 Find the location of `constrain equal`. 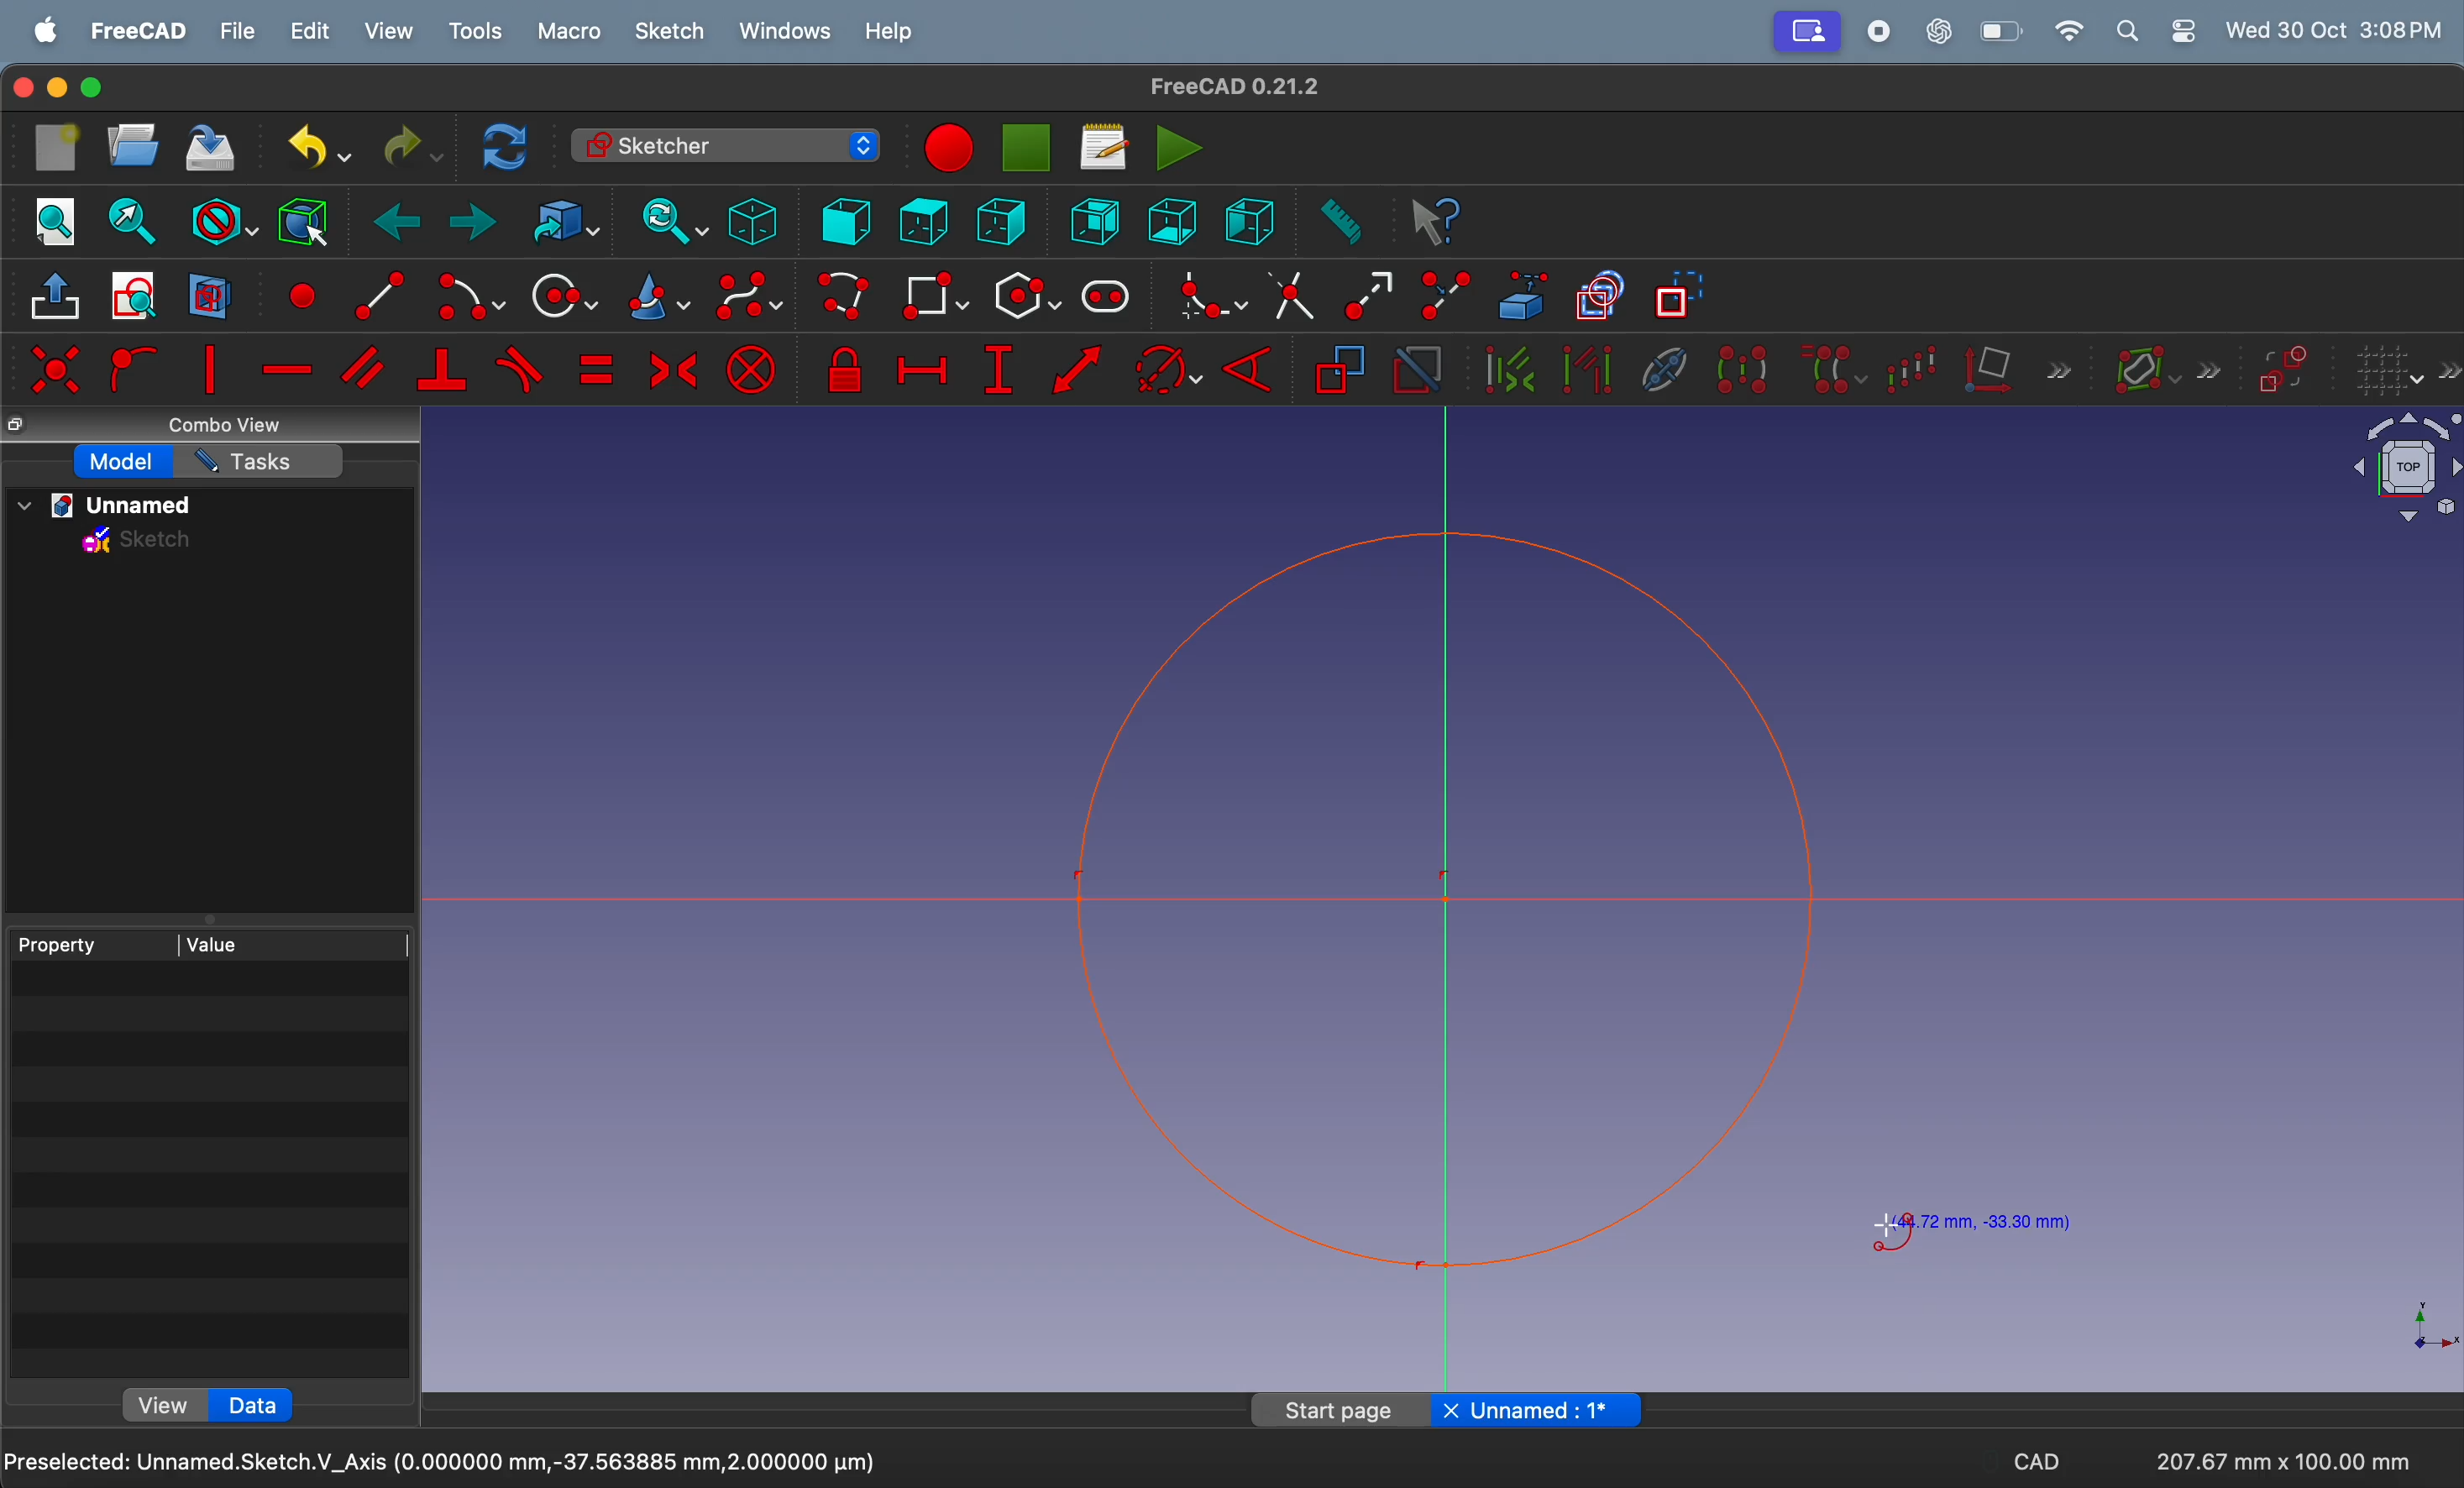

constrain equal is located at coordinates (595, 369).